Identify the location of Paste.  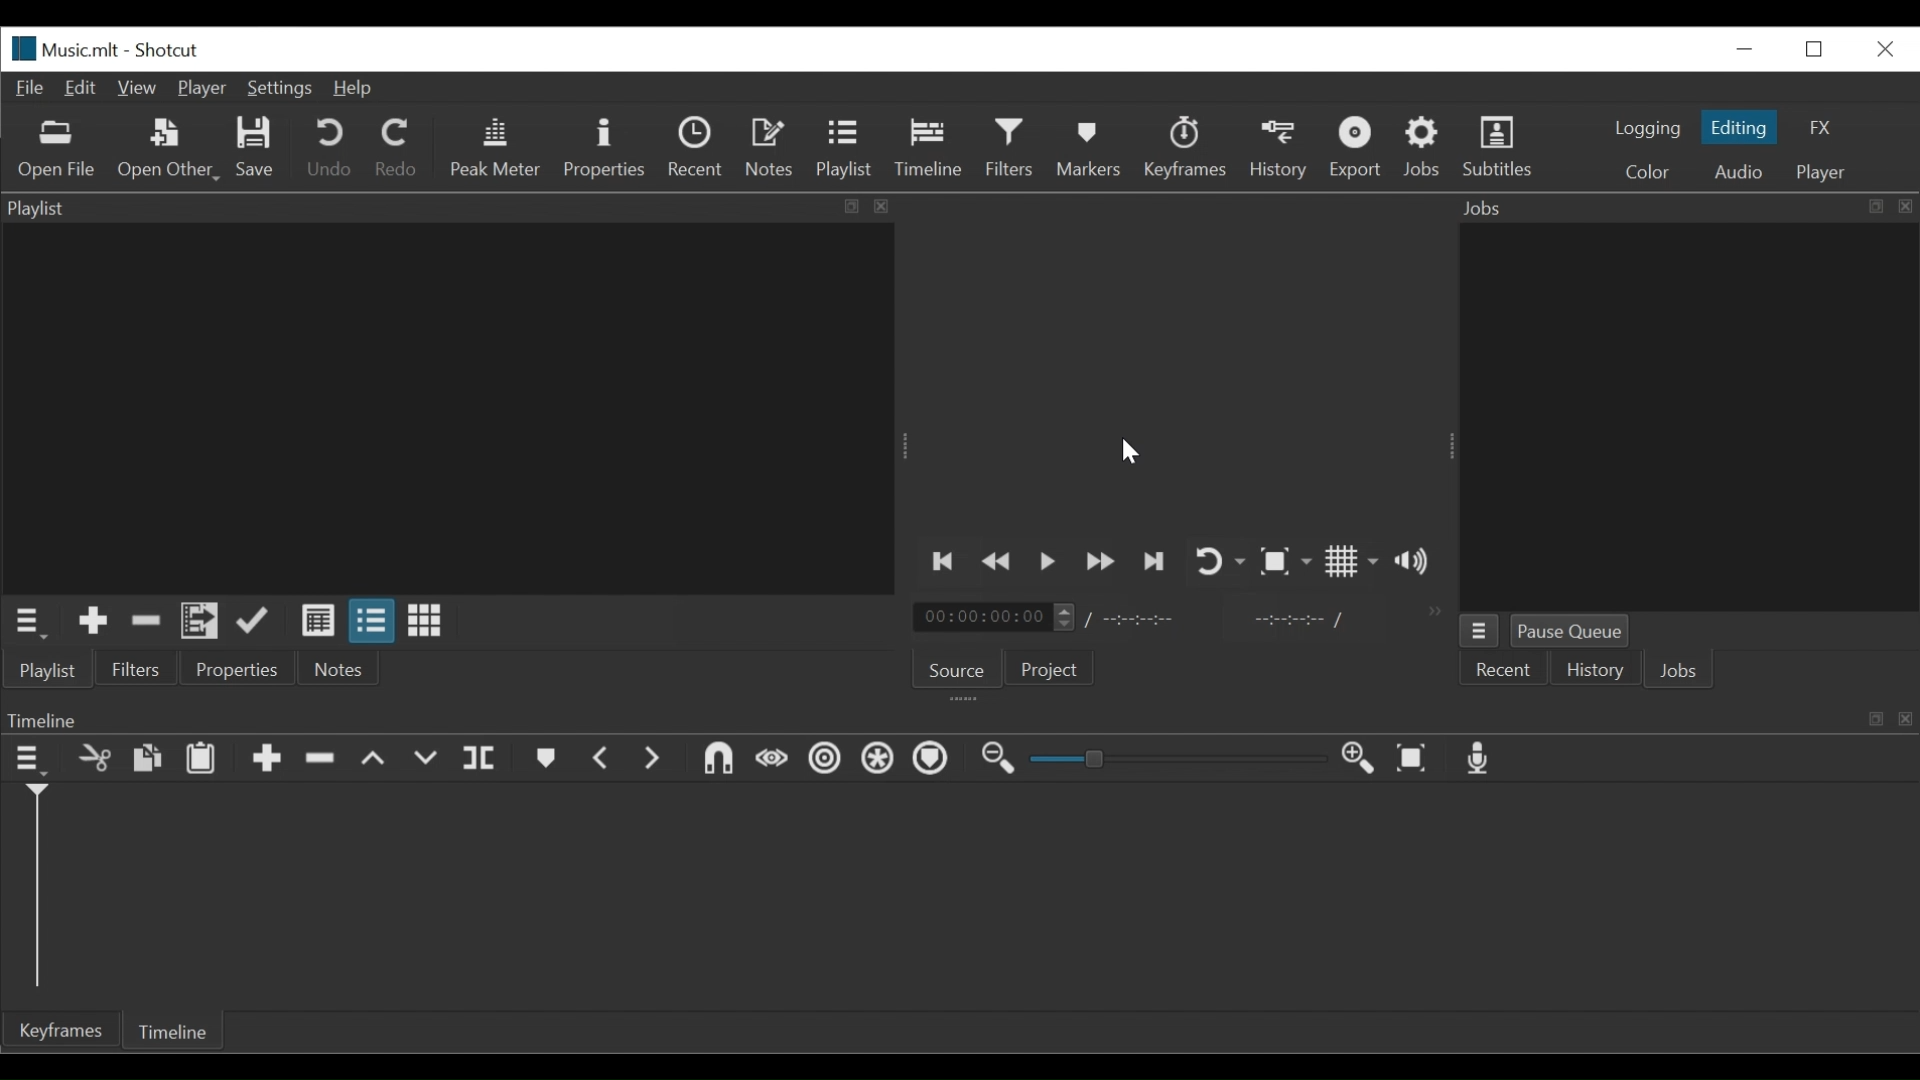
(202, 760).